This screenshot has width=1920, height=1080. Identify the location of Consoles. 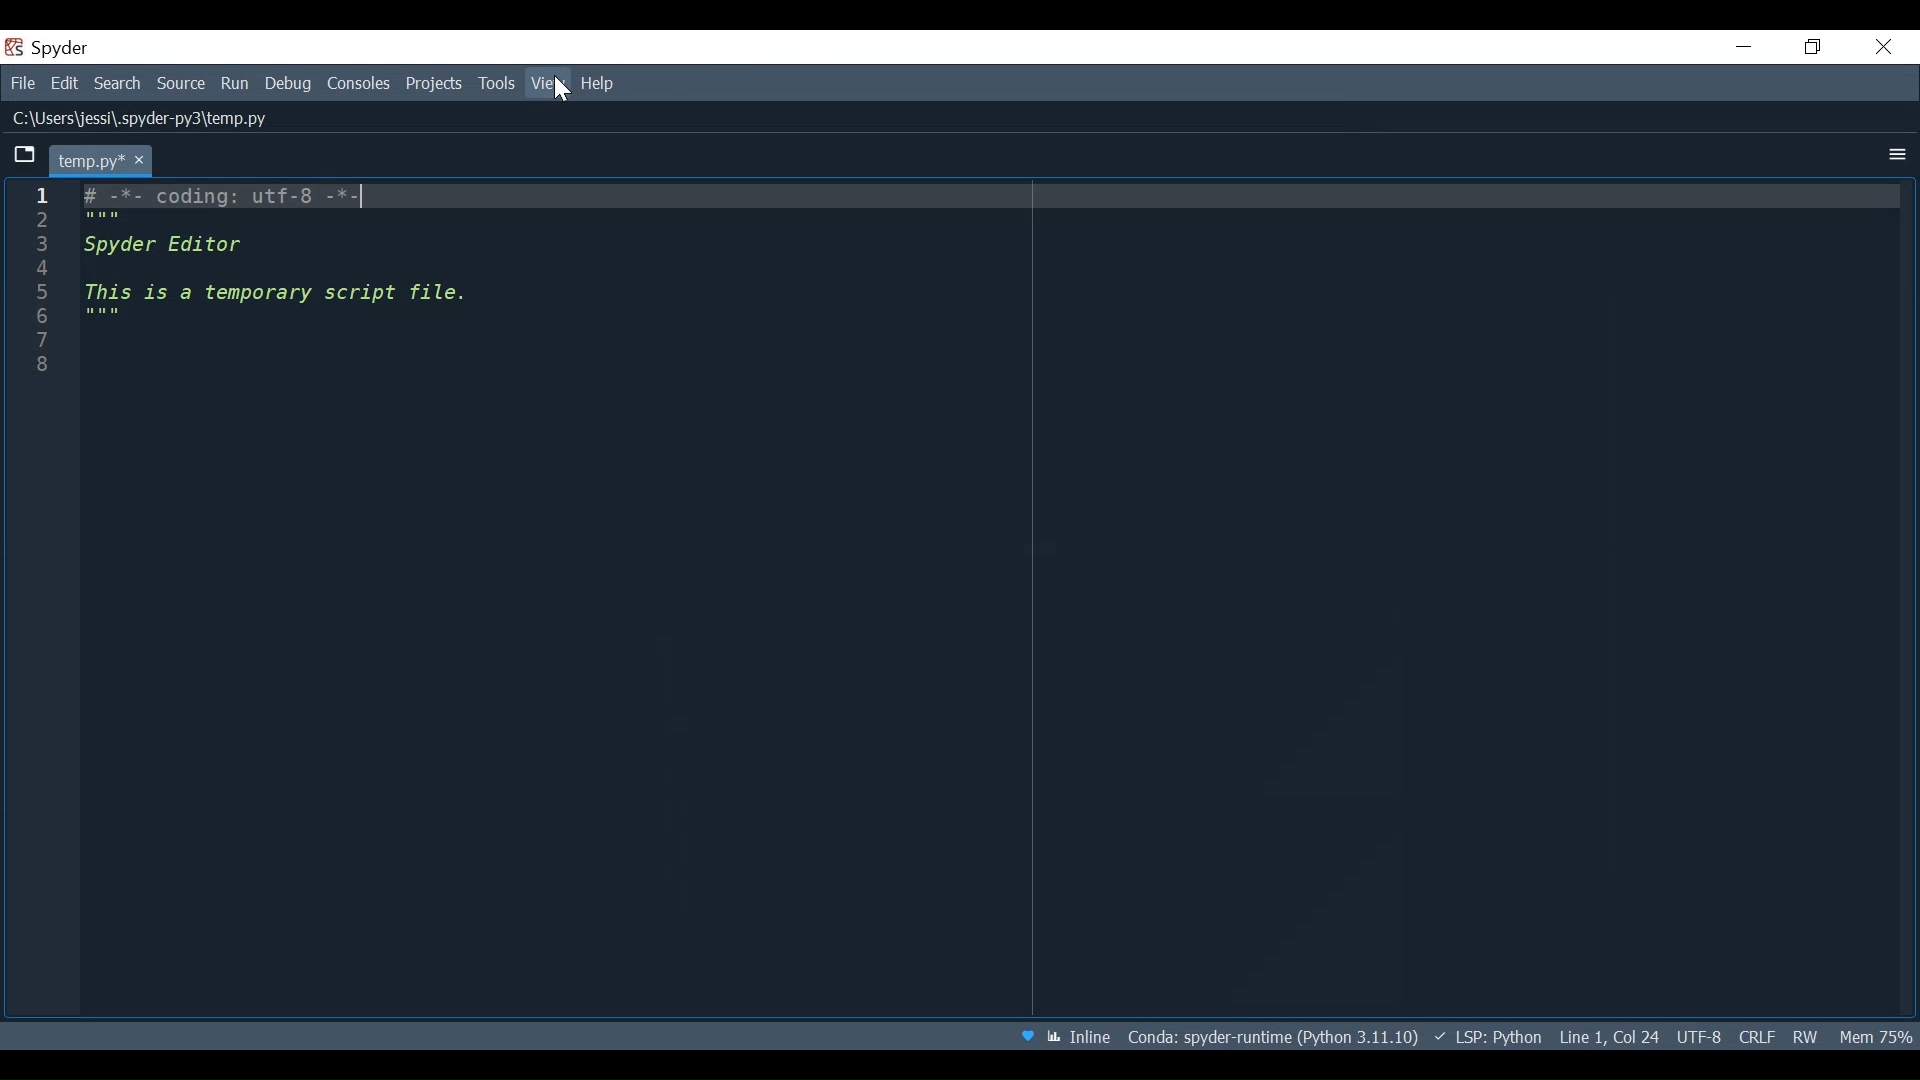
(361, 84).